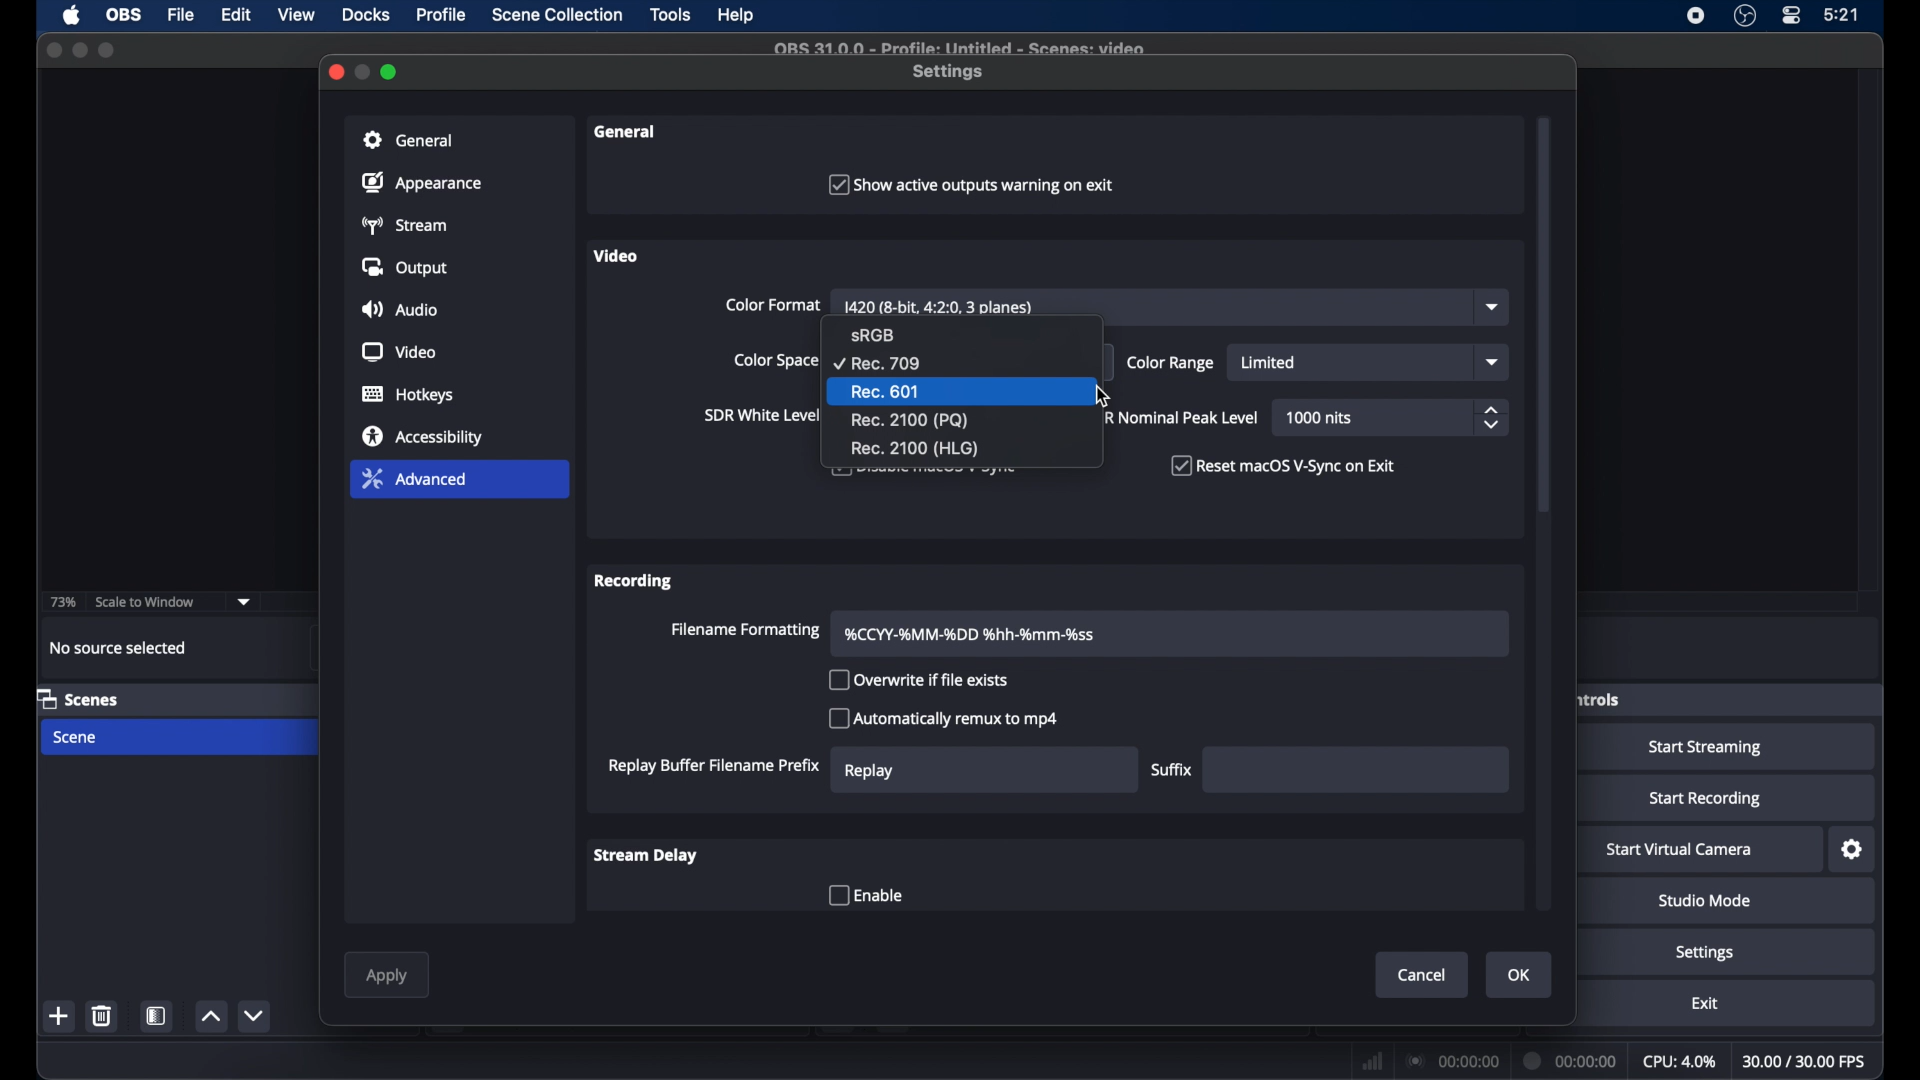  Describe the element at coordinates (364, 73) in the screenshot. I see `minimize` at that location.